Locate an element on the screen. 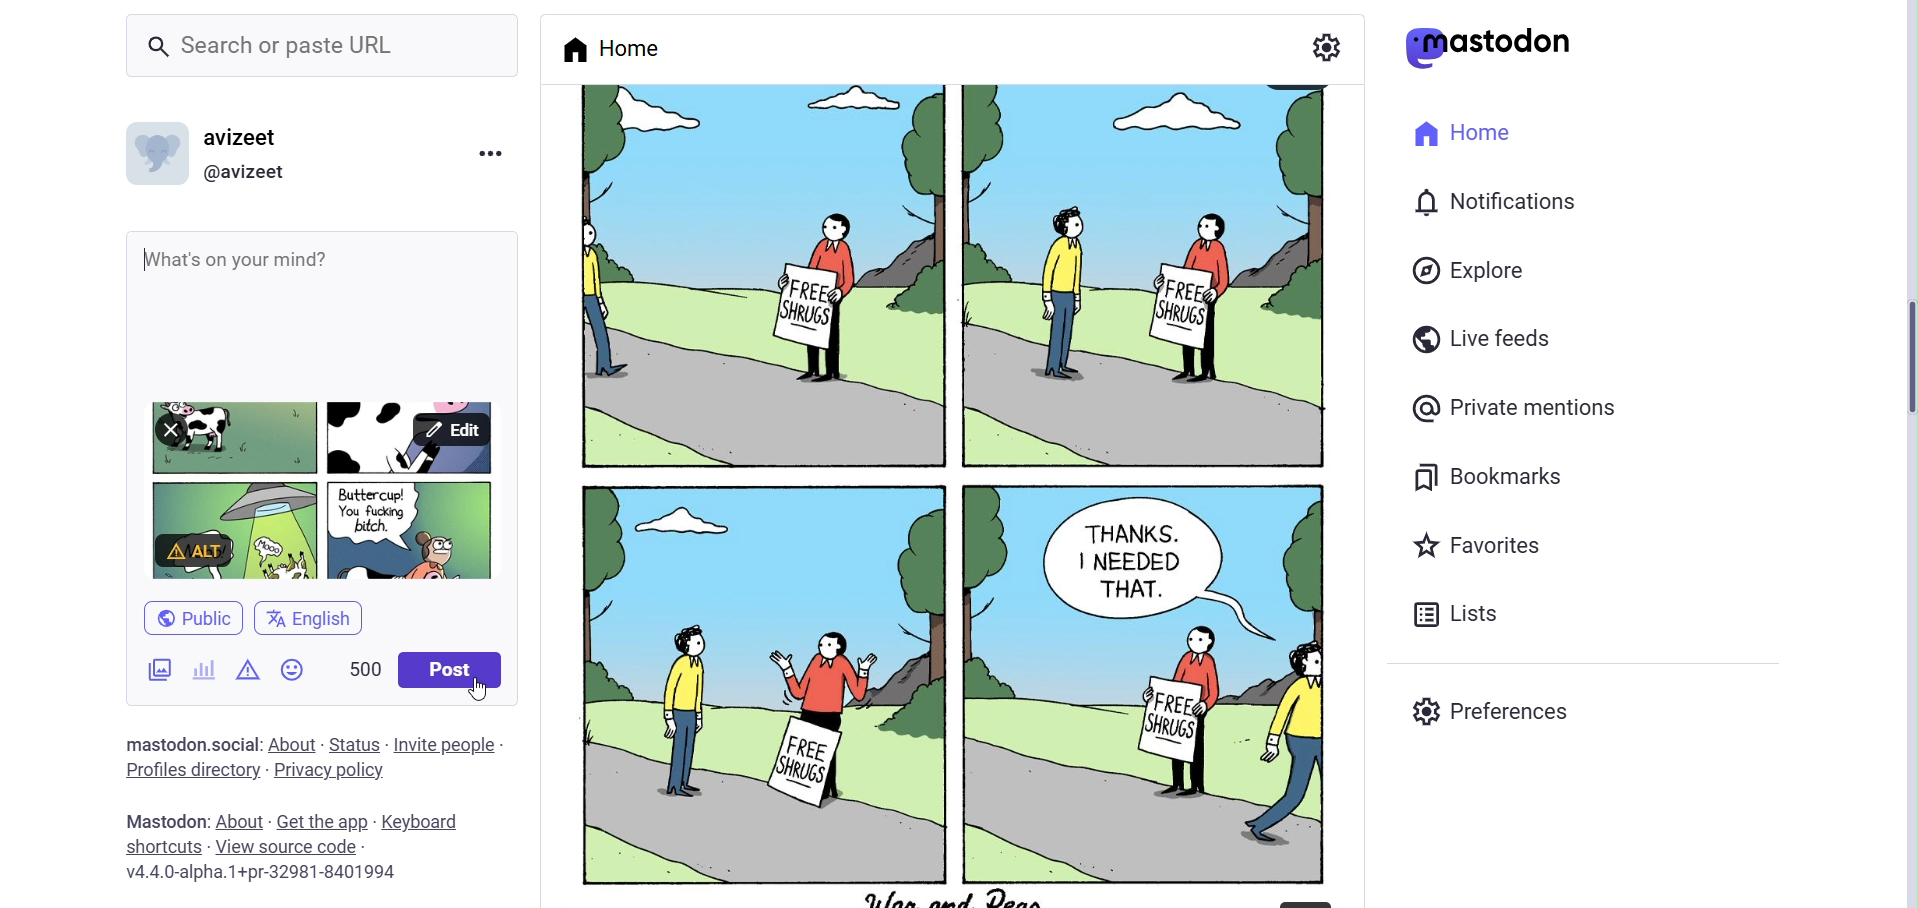  Emojis is located at coordinates (297, 676).